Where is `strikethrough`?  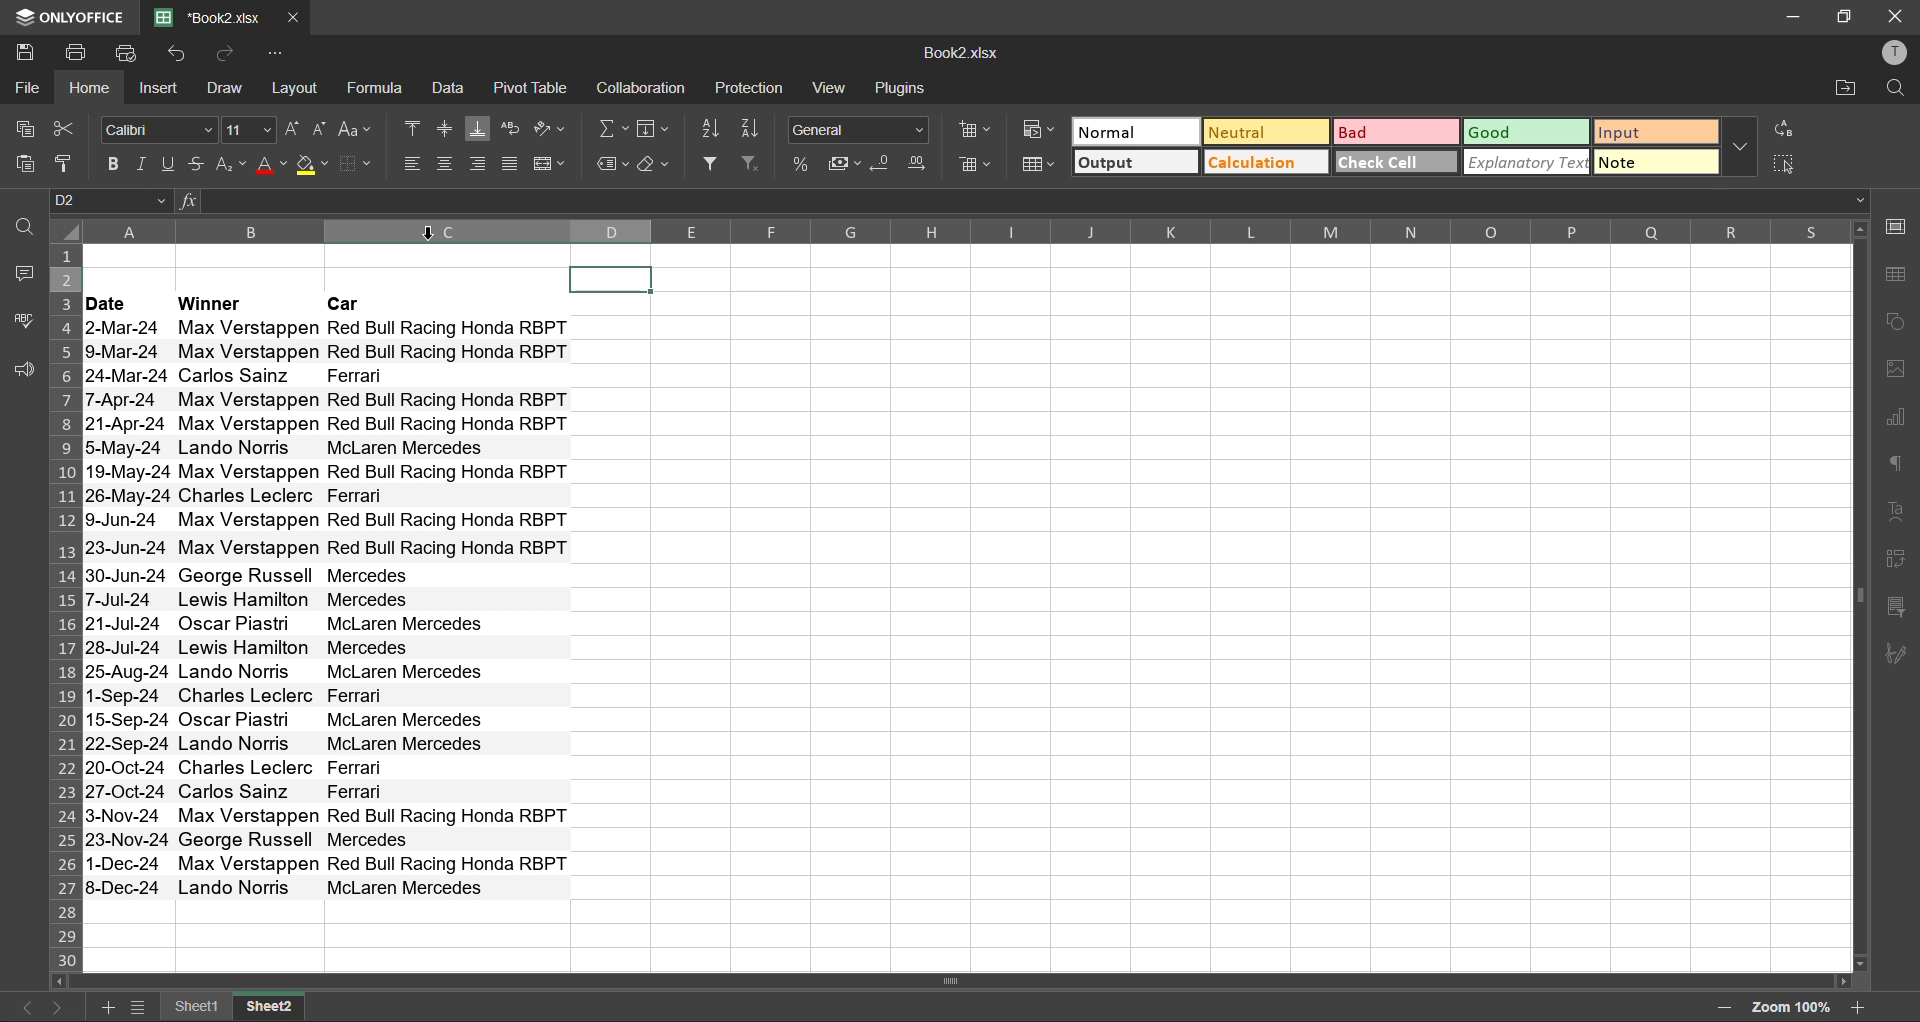 strikethrough is located at coordinates (200, 163).